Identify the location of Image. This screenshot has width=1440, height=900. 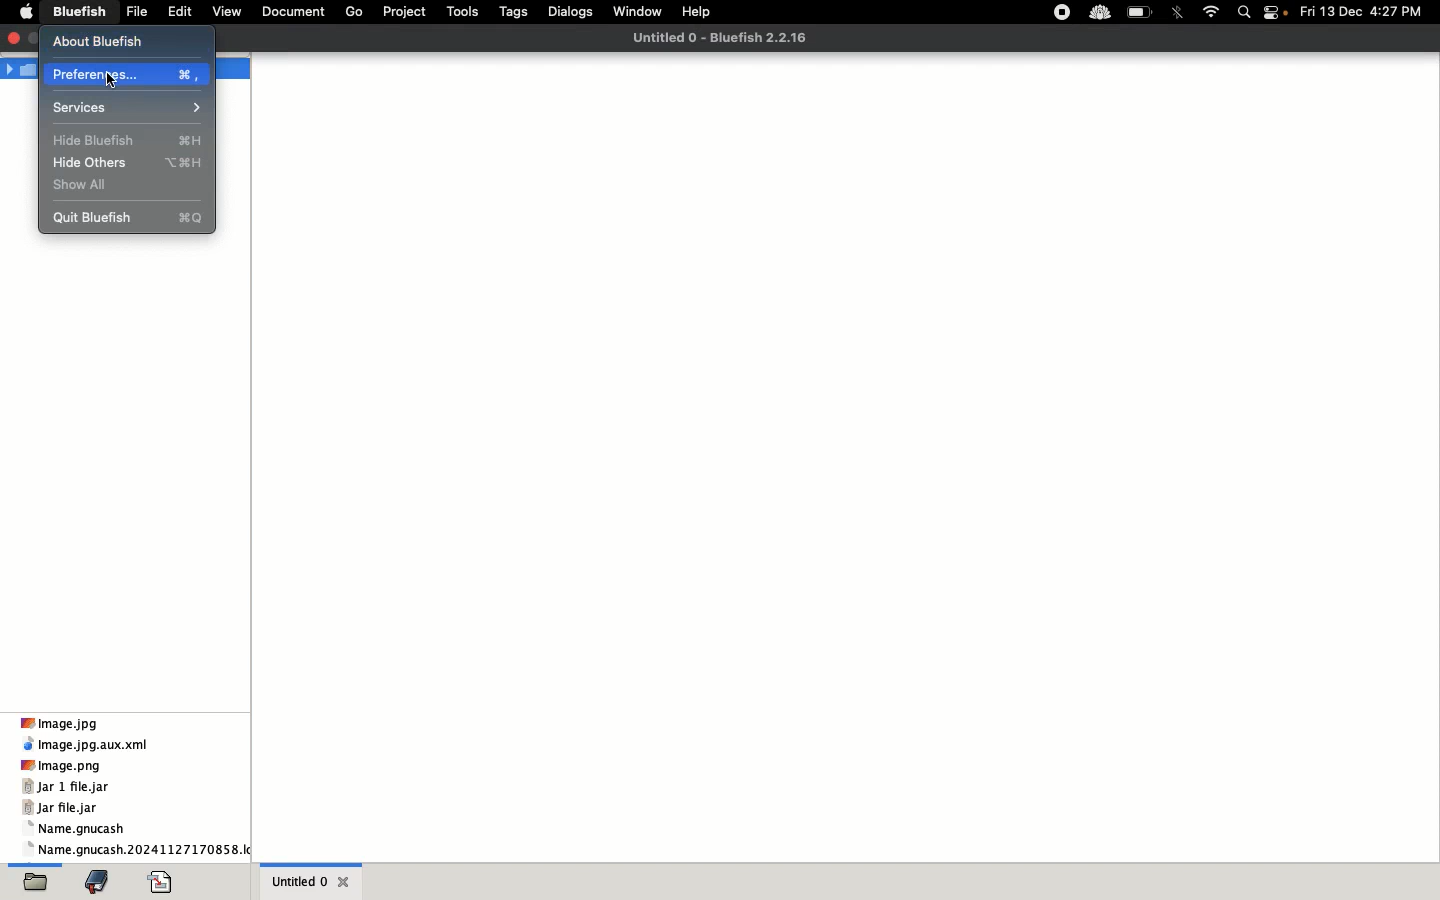
(66, 723).